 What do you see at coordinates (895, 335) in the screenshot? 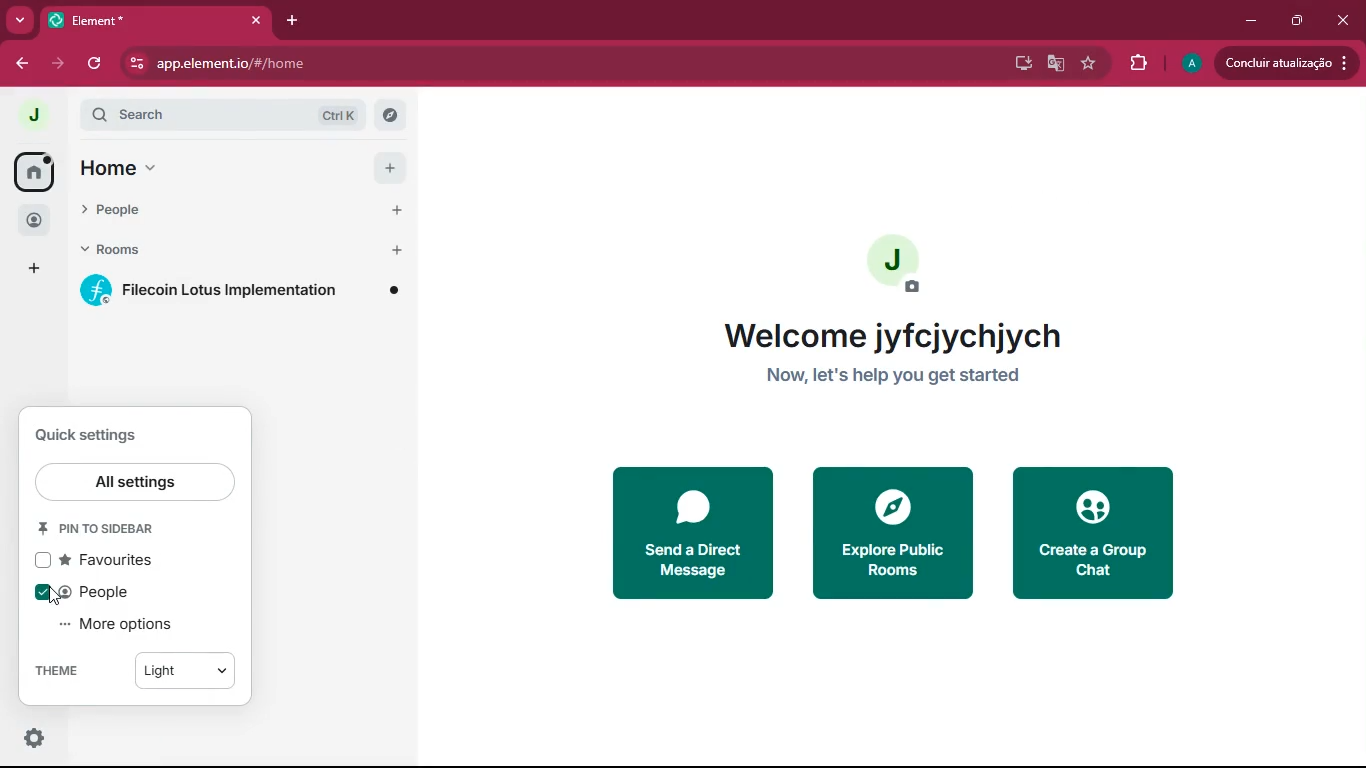
I see `Welcome jyfcjychjych` at bounding box center [895, 335].